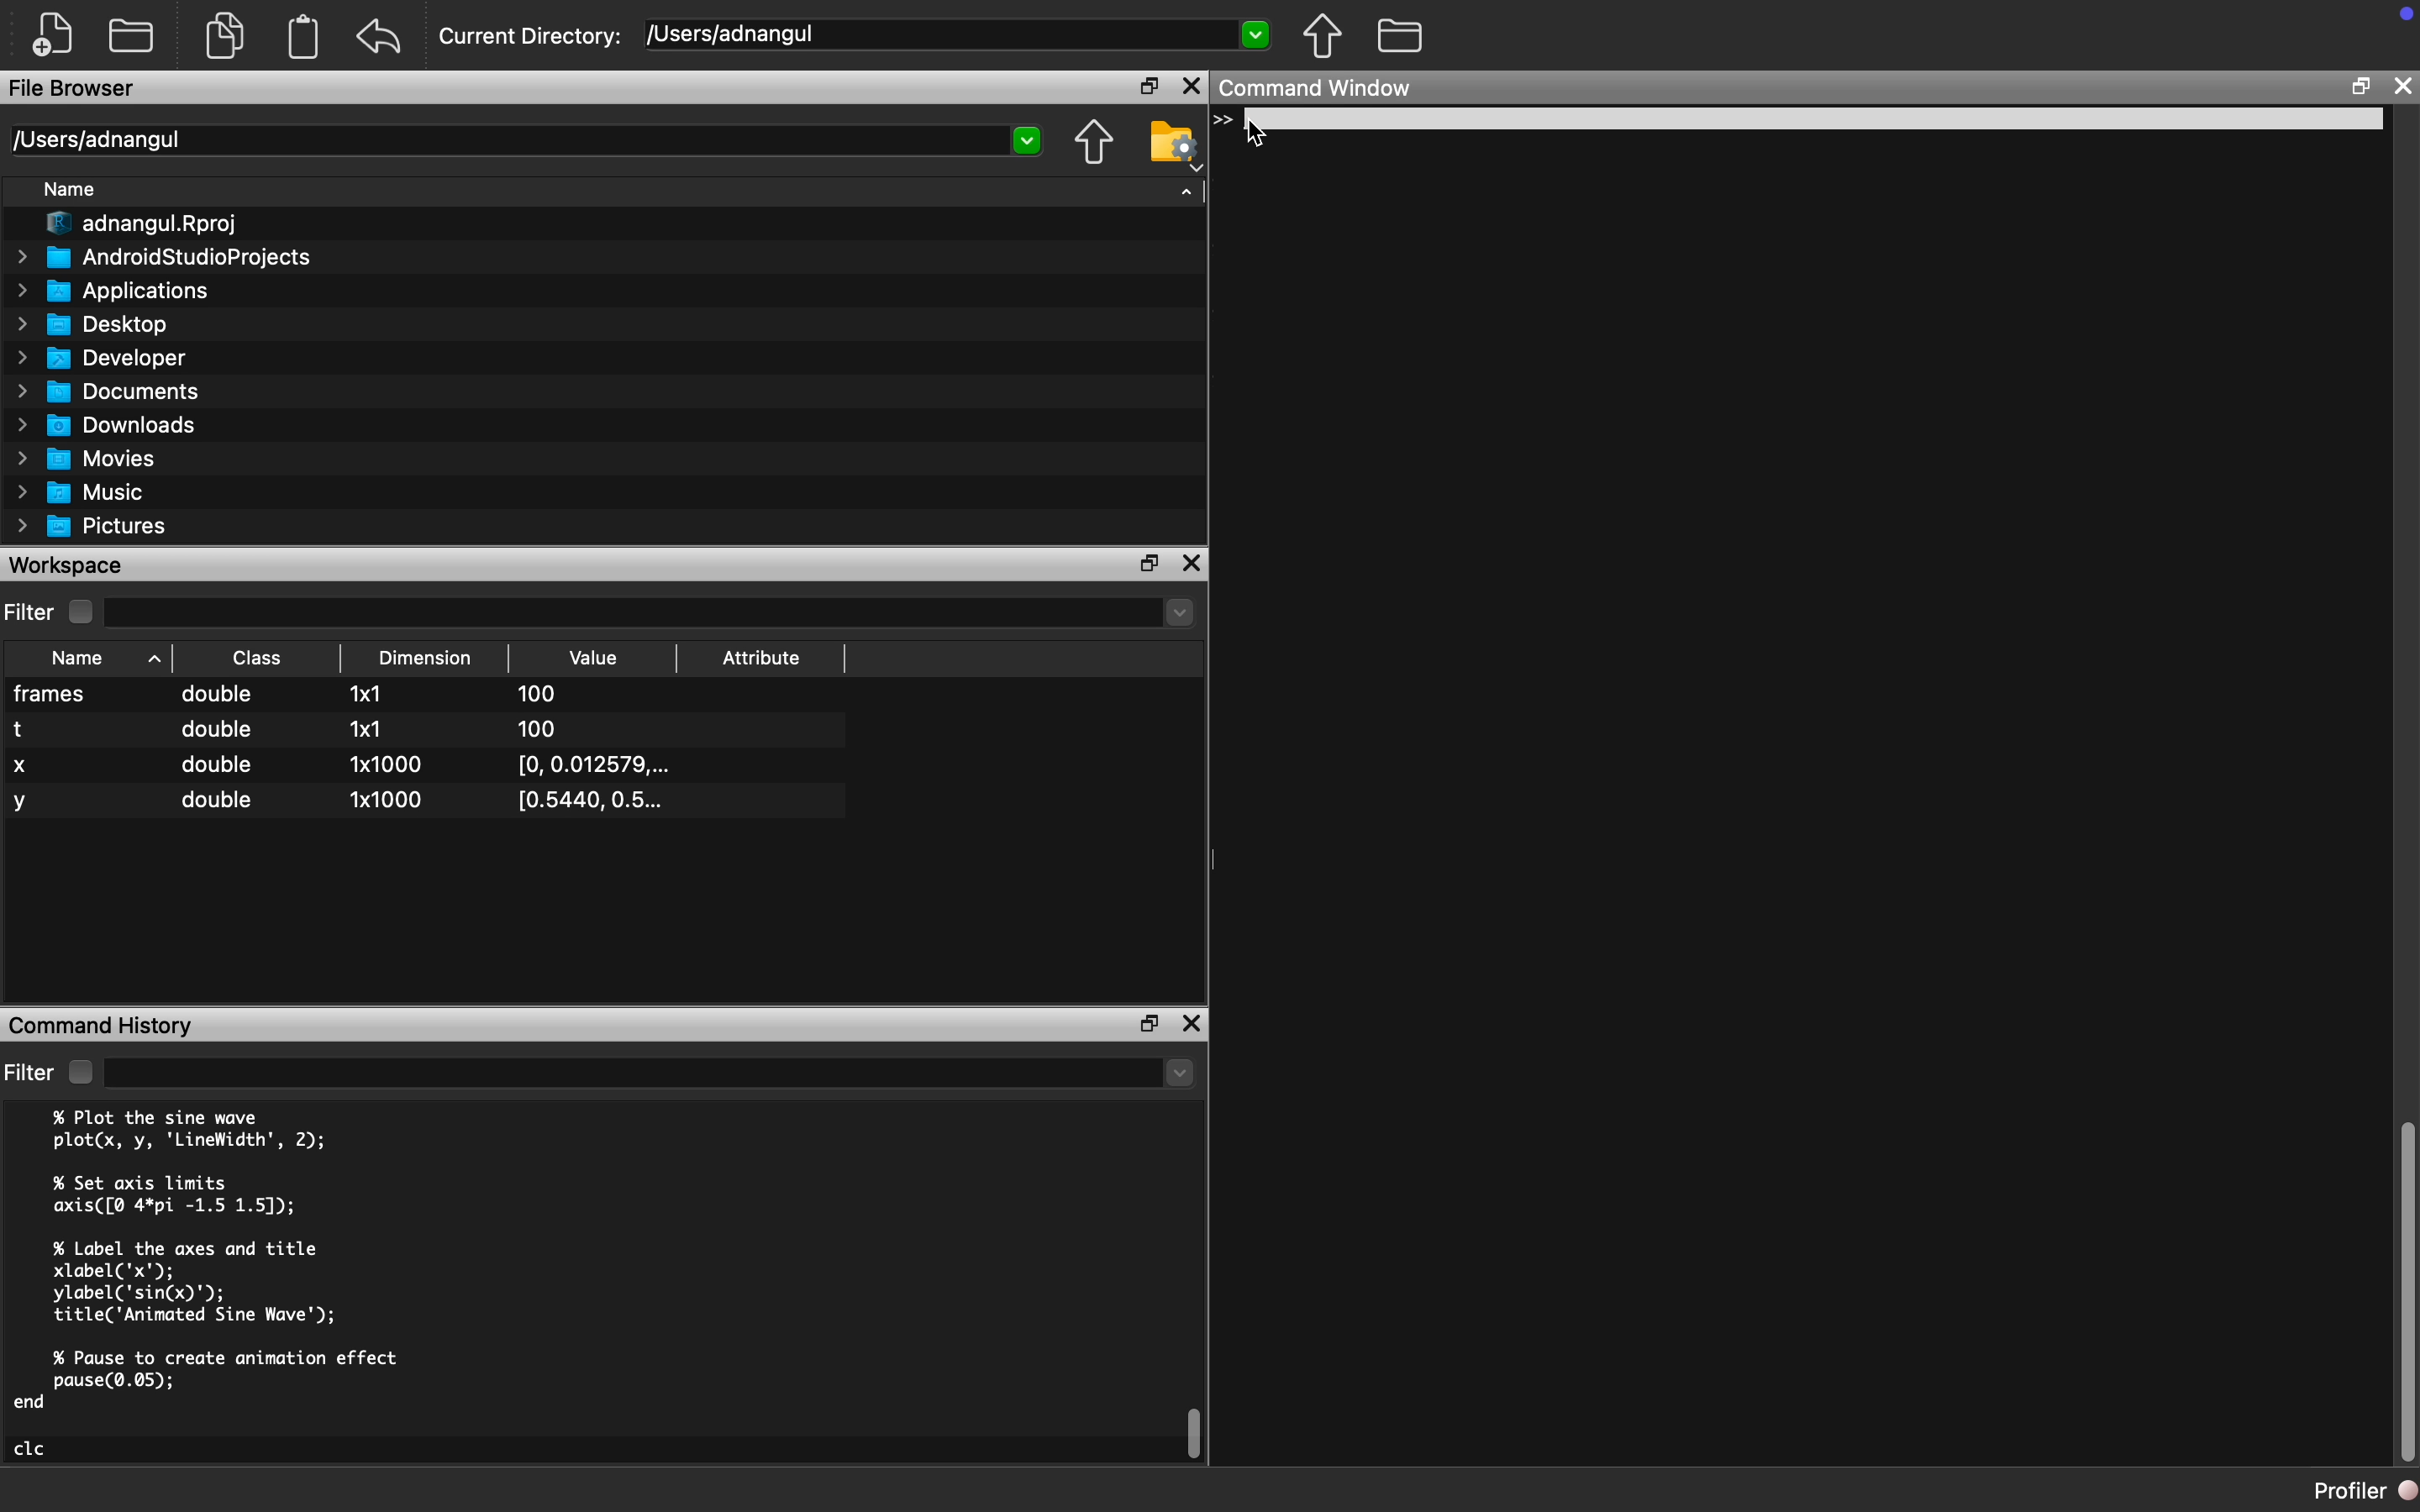 This screenshot has height=1512, width=2420. What do you see at coordinates (1193, 563) in the screenshot?
I see `Close` at bounding box center [1193, 563].